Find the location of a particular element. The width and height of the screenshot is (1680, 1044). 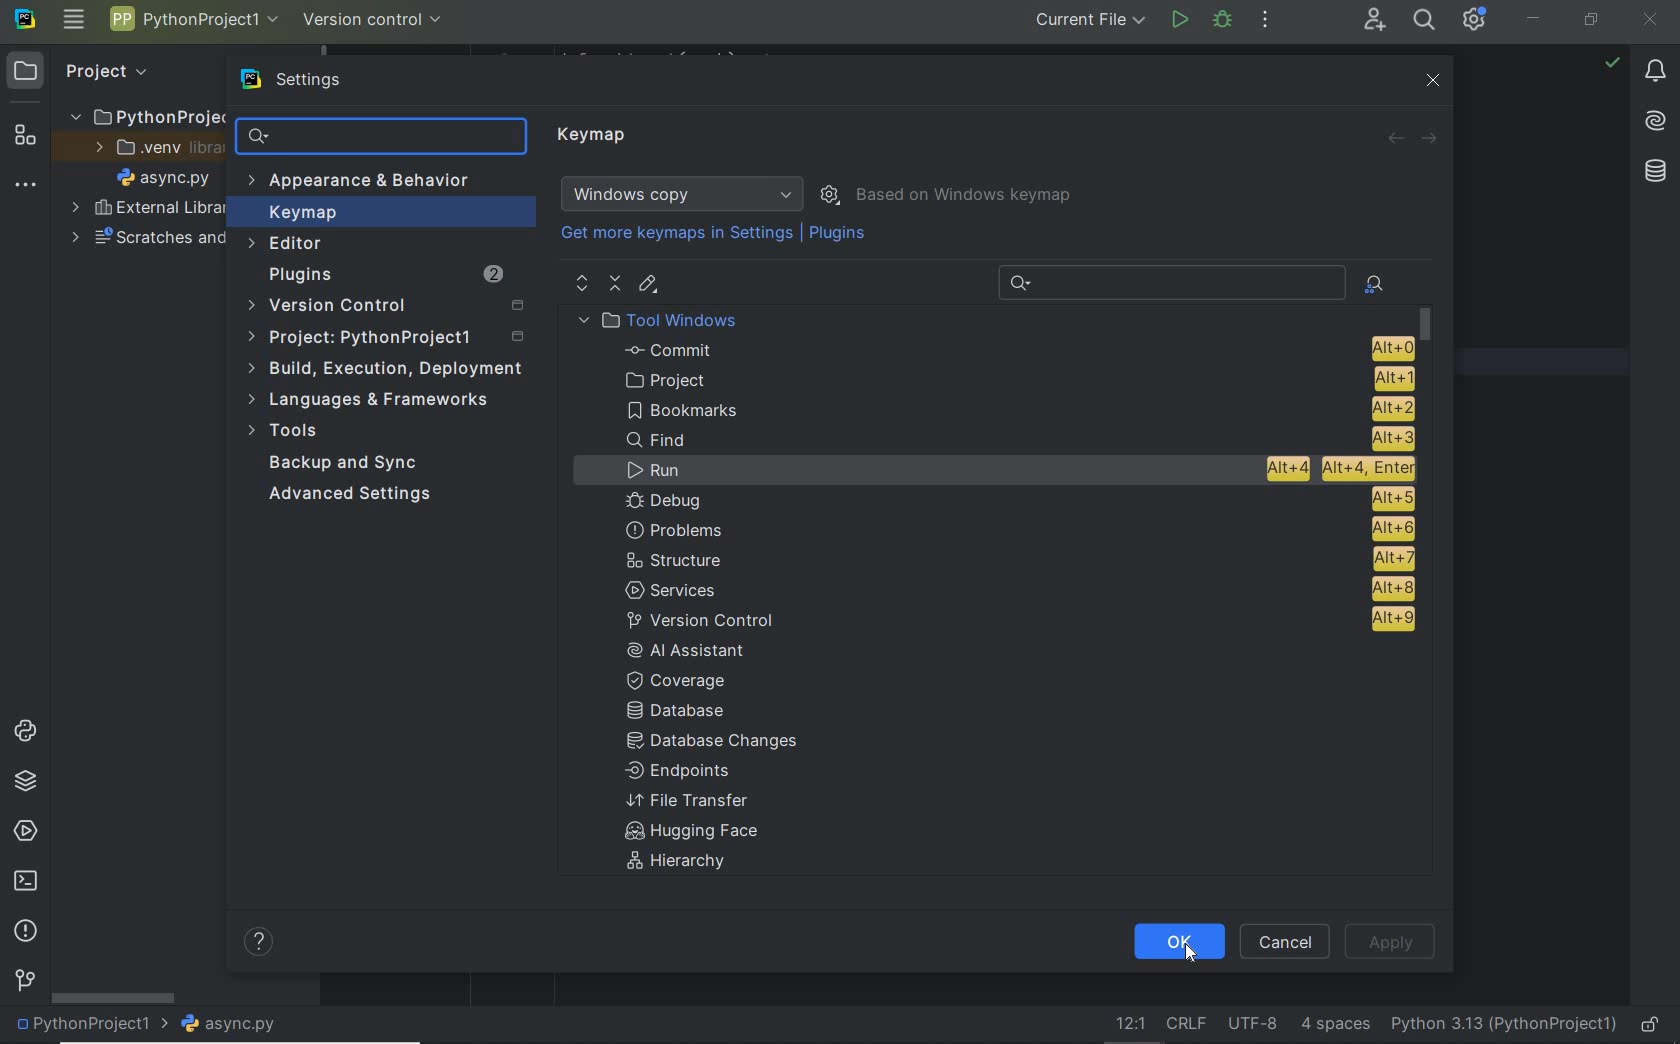

search everywhere is located at coordinates (1425, 20).